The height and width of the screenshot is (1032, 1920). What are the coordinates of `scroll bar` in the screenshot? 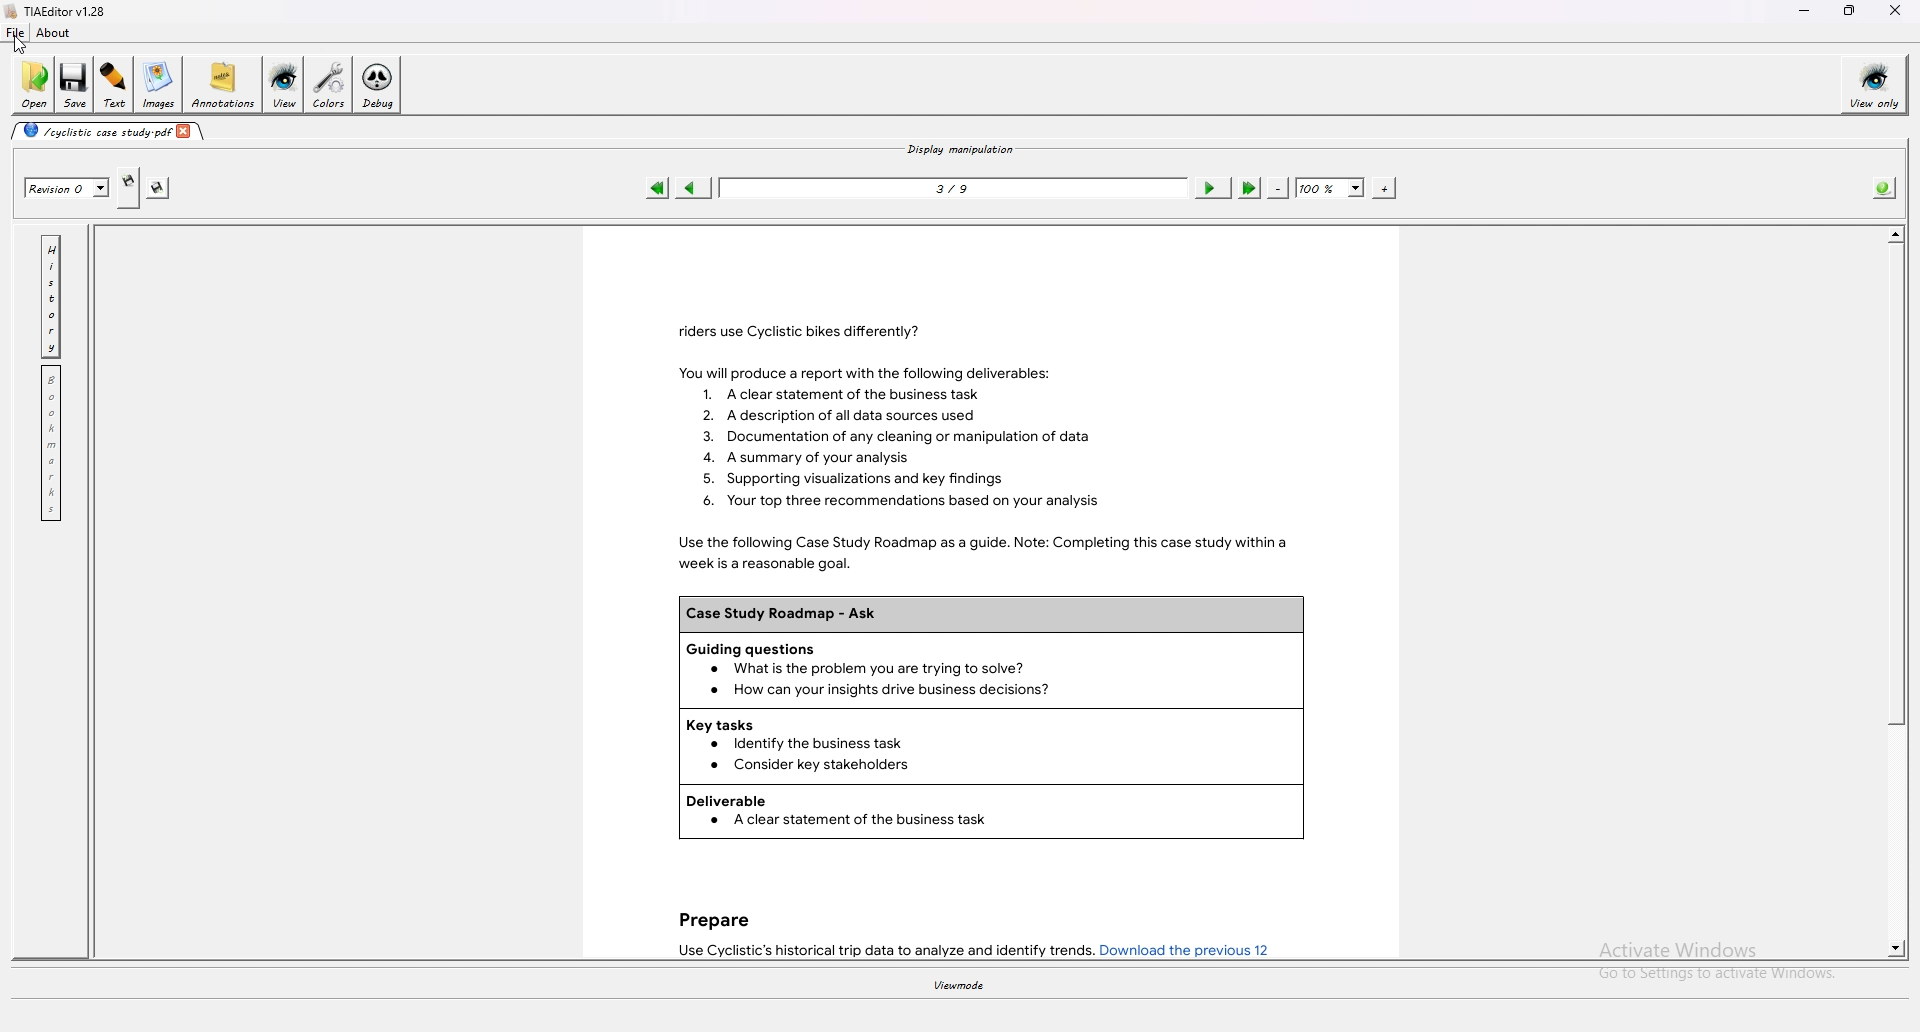 It's located at (1895, 485).